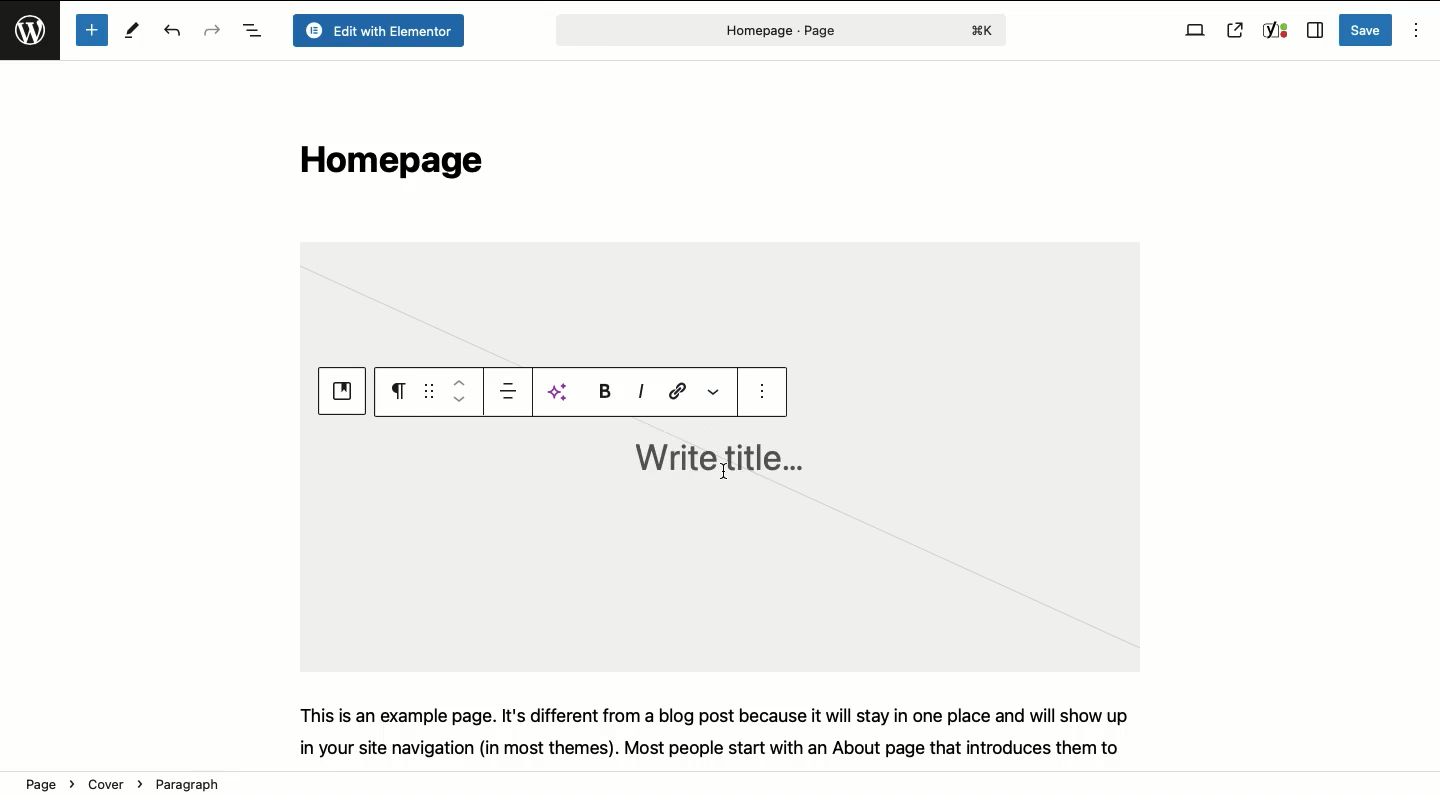 The height and width of the screenshot is (794, 1440). Describe the element at coordinates (714, 458) in the screenshot. I see `Write title` at that location.